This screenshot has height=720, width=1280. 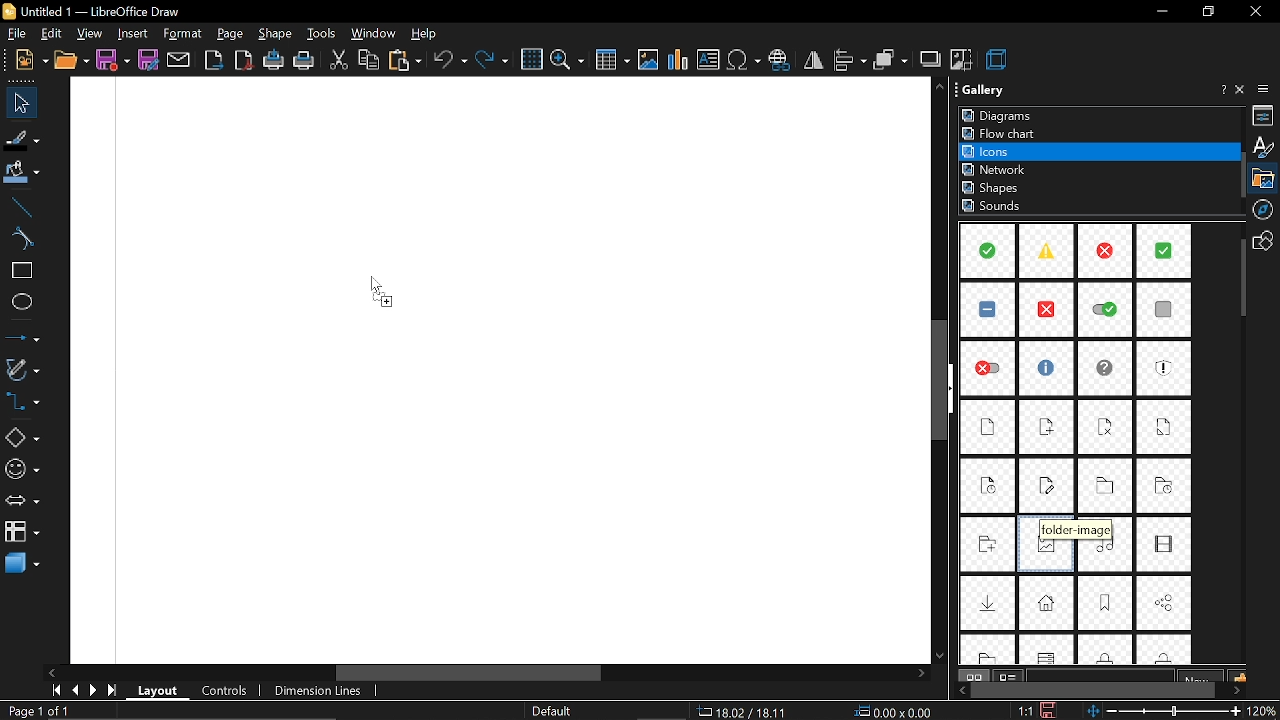 I want to click on flowchrat, so click(x=1003, y=133).